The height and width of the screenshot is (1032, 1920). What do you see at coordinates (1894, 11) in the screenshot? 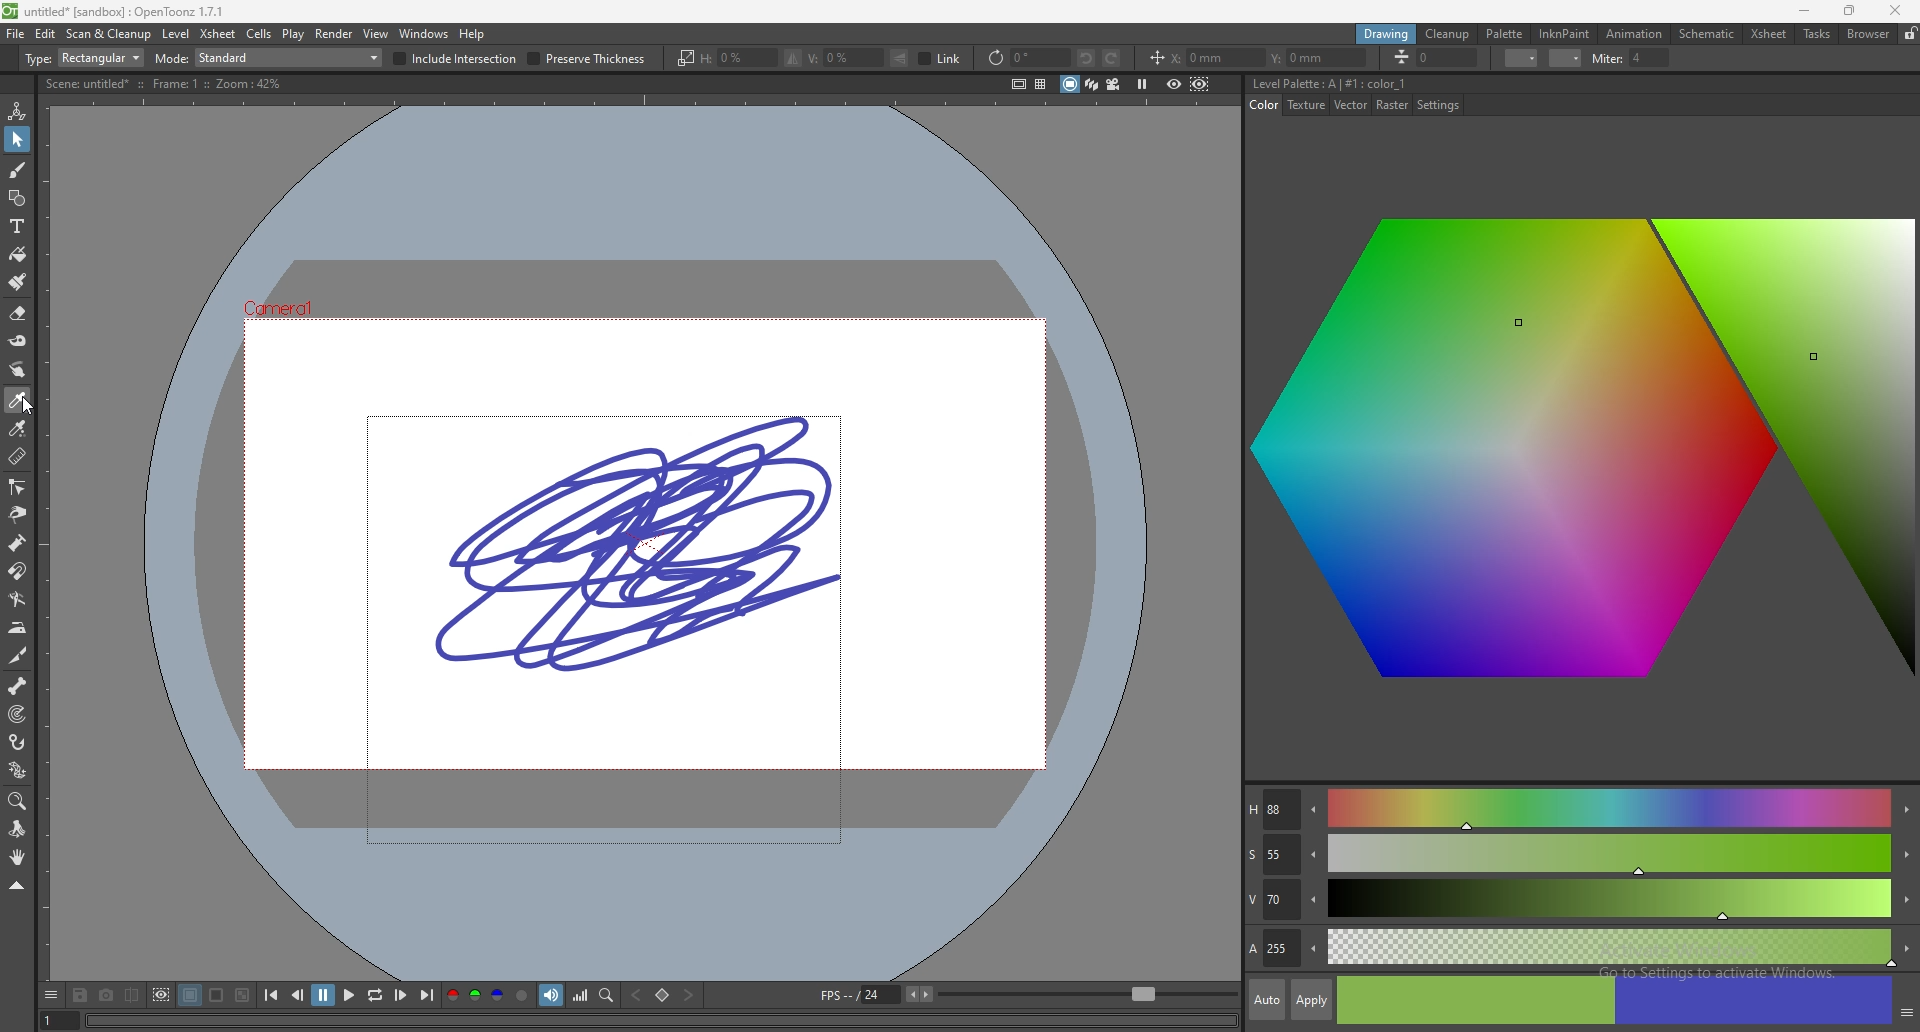
I see `close` at bounding box center [1894, 11].